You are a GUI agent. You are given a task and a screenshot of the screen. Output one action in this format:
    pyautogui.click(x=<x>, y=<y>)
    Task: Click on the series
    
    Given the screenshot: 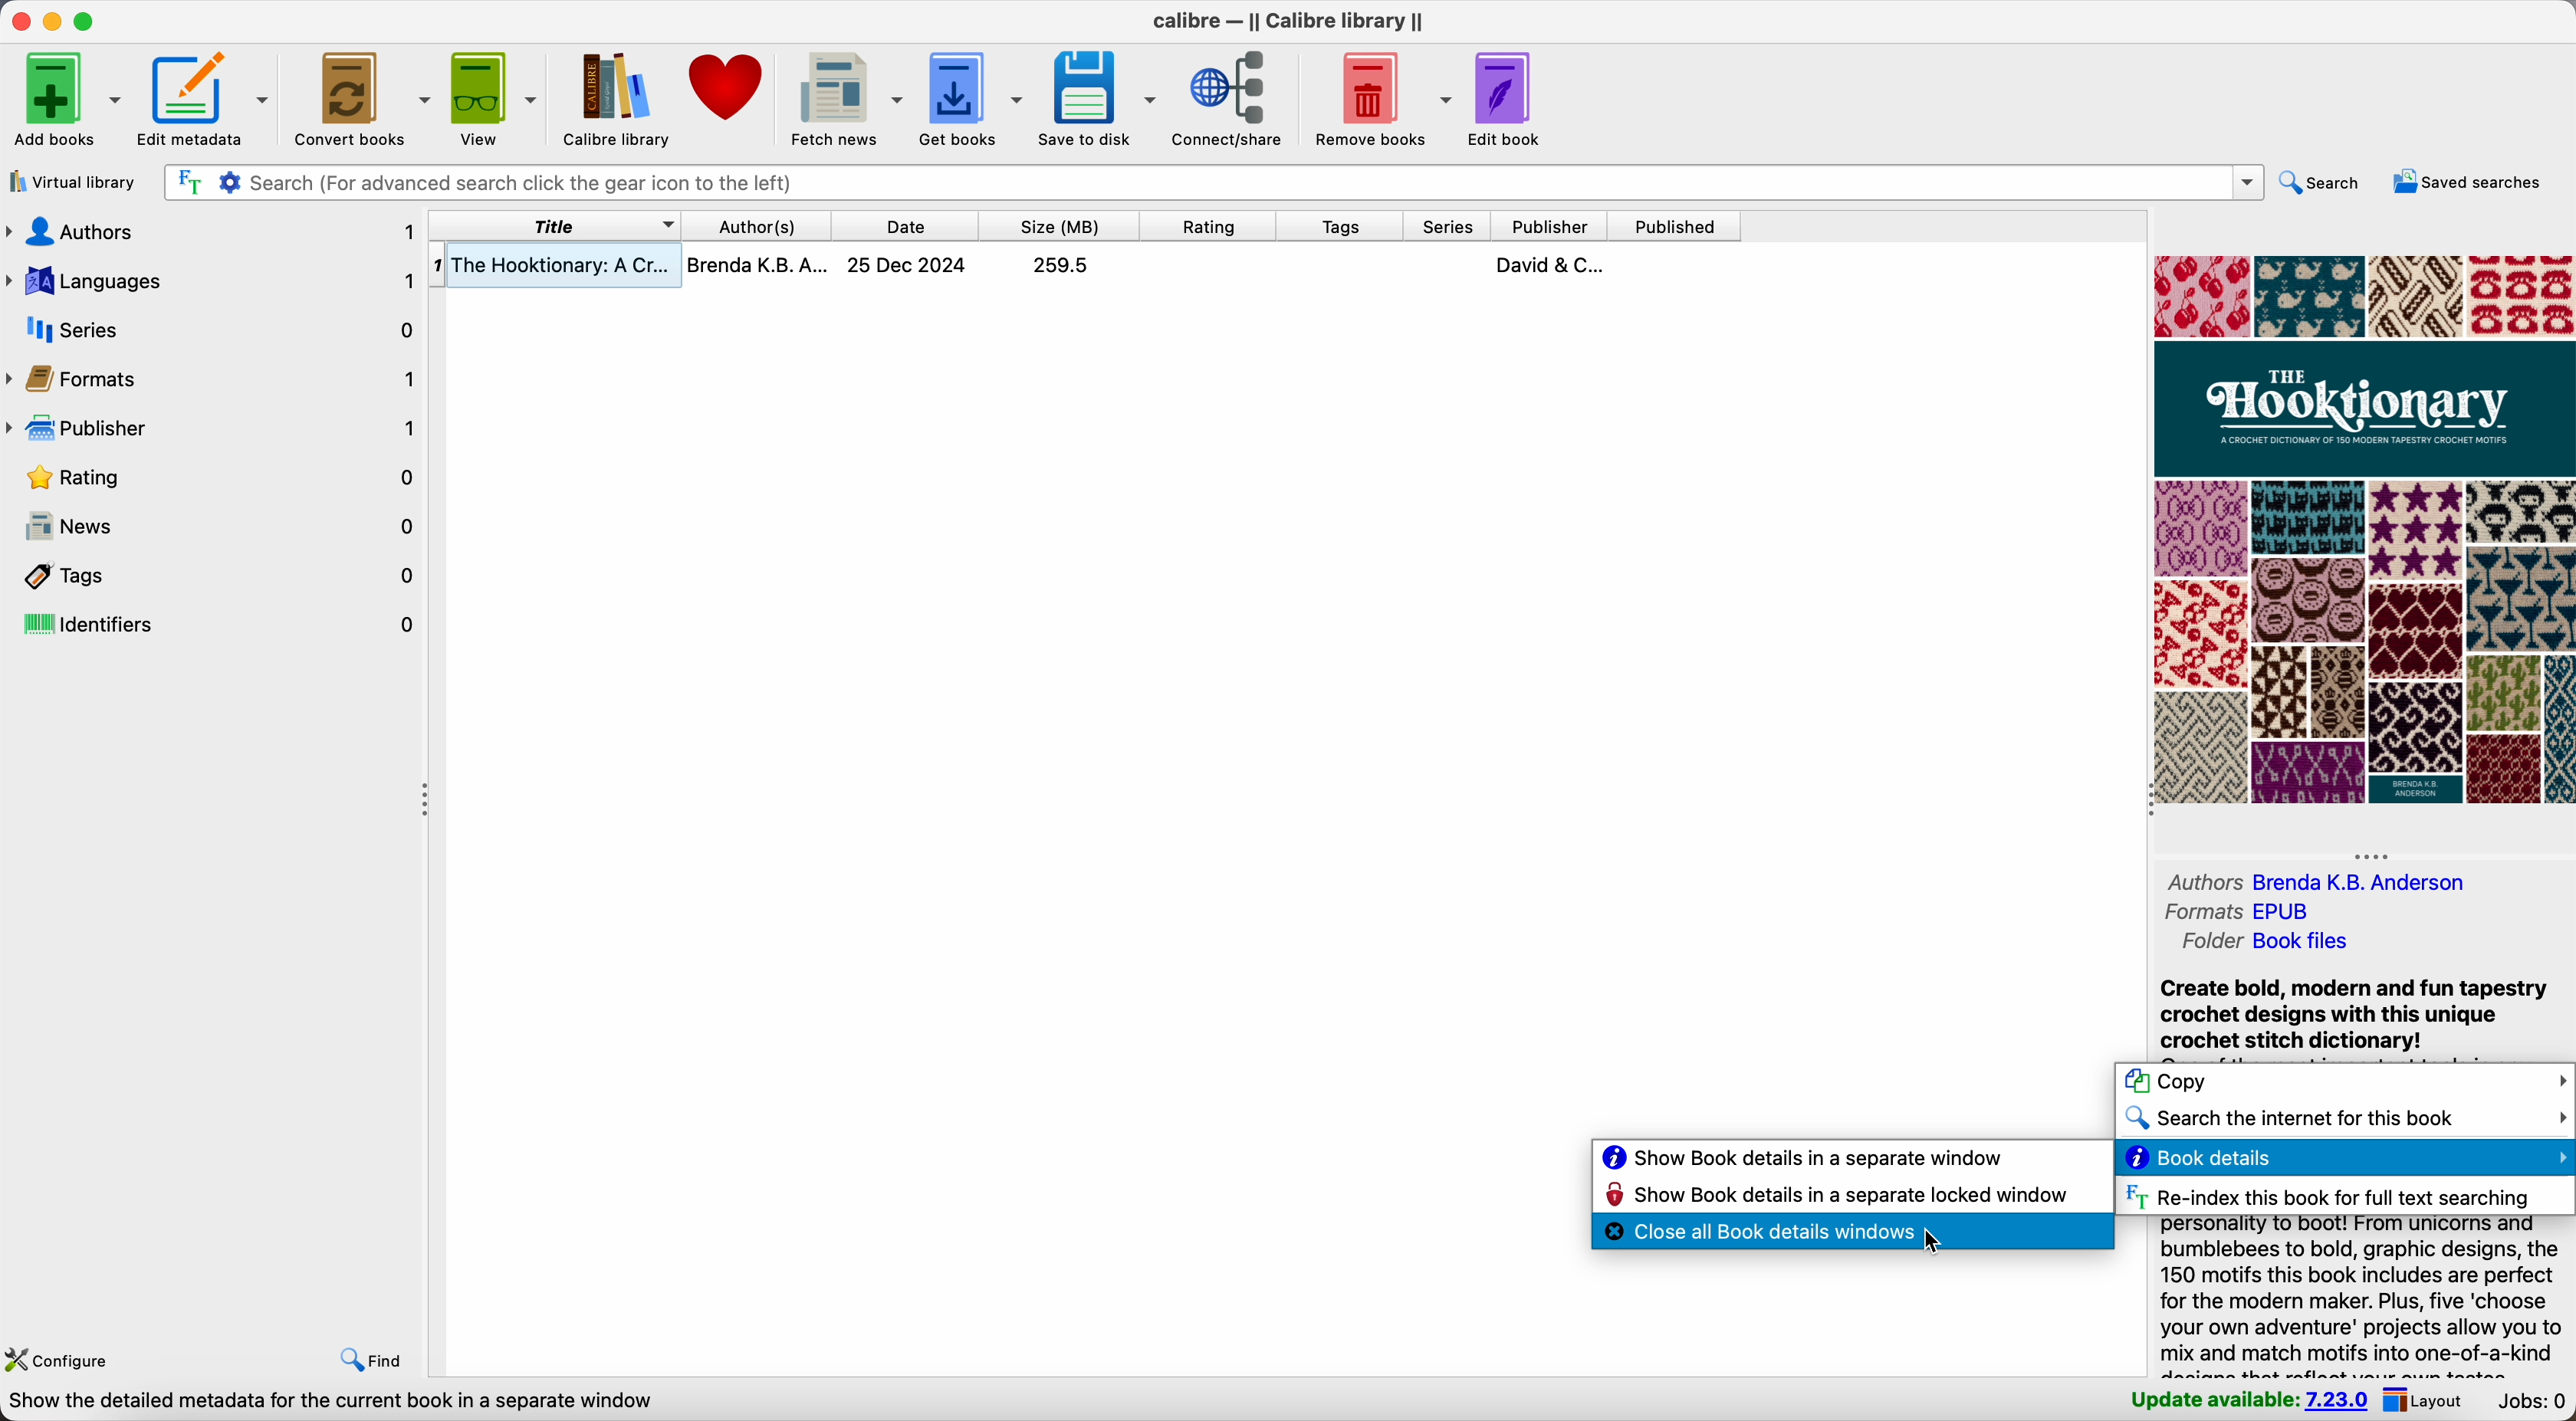 What is the action you would take?
    pyautogui.click(x=214, y=330)
    